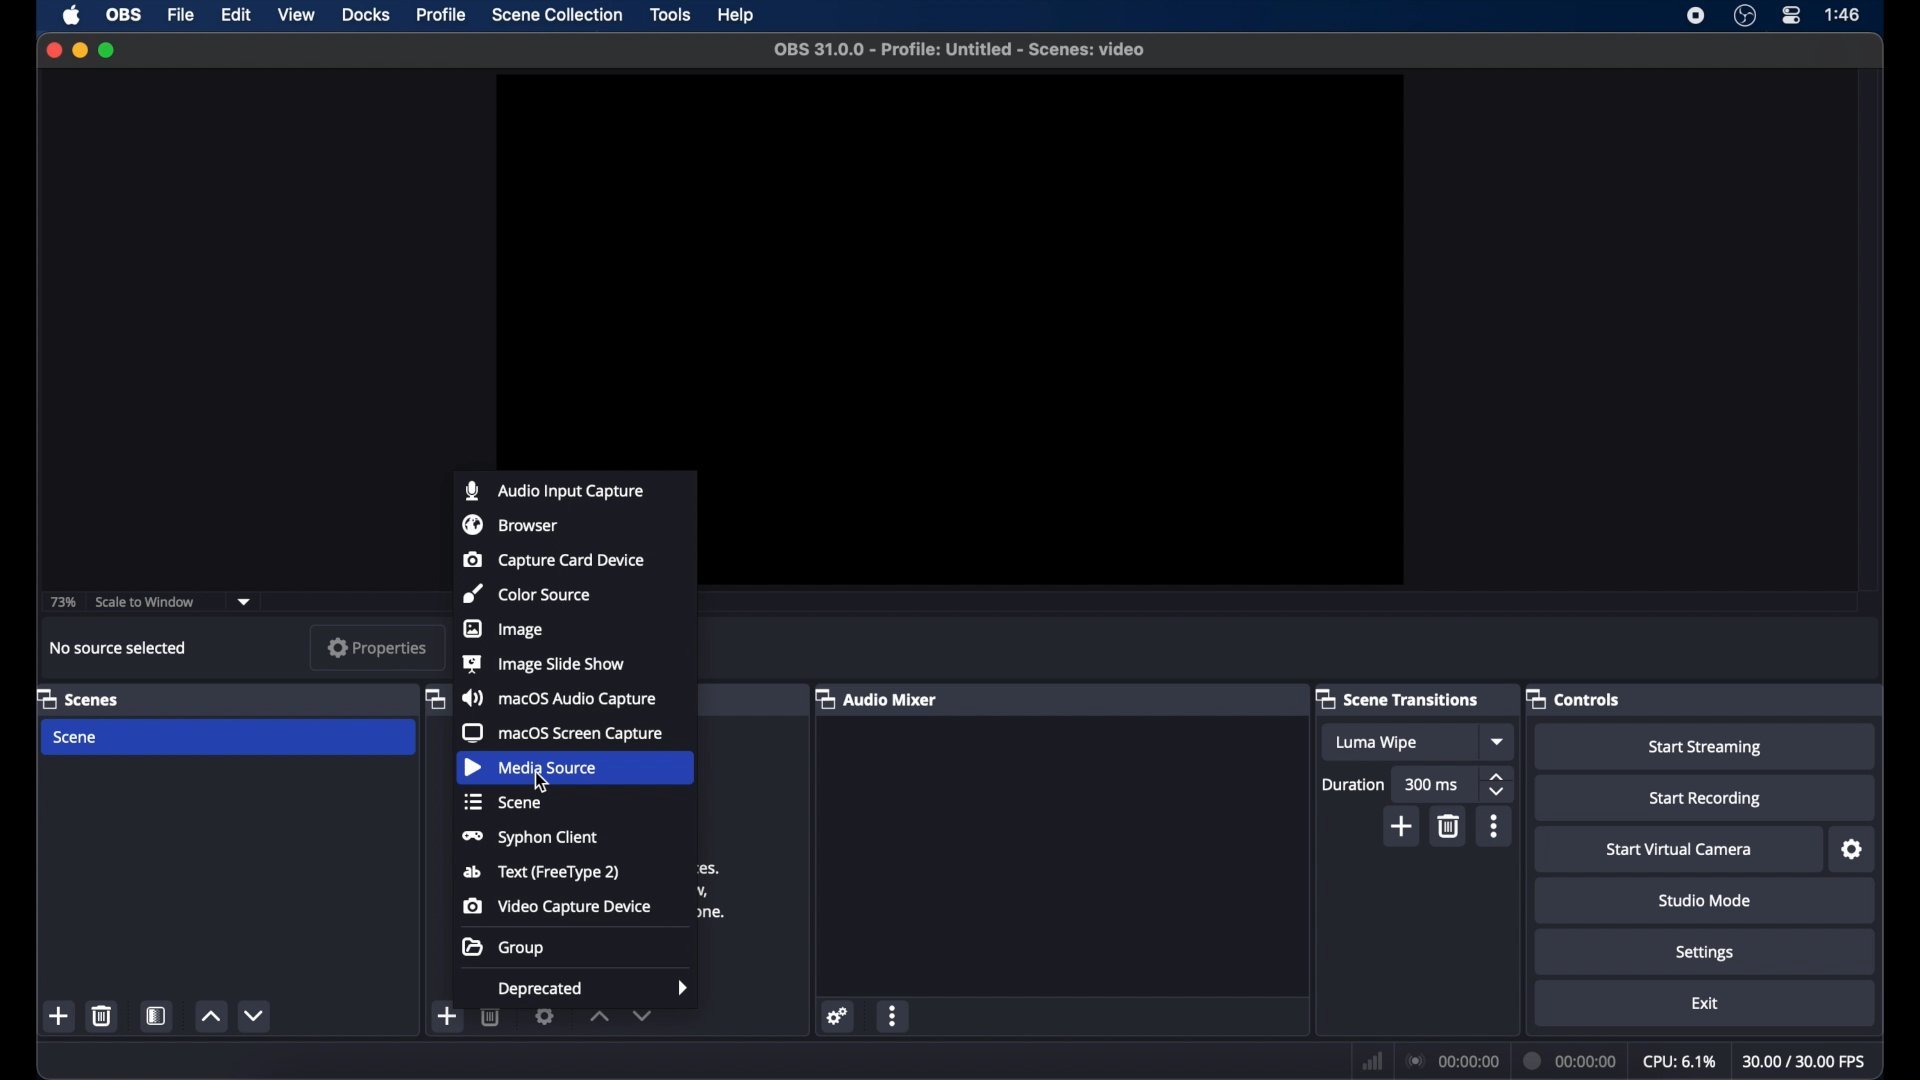 The height and width of the screenshot is (1080, 1920). I want to click on obs studio, so click(1745, 15).